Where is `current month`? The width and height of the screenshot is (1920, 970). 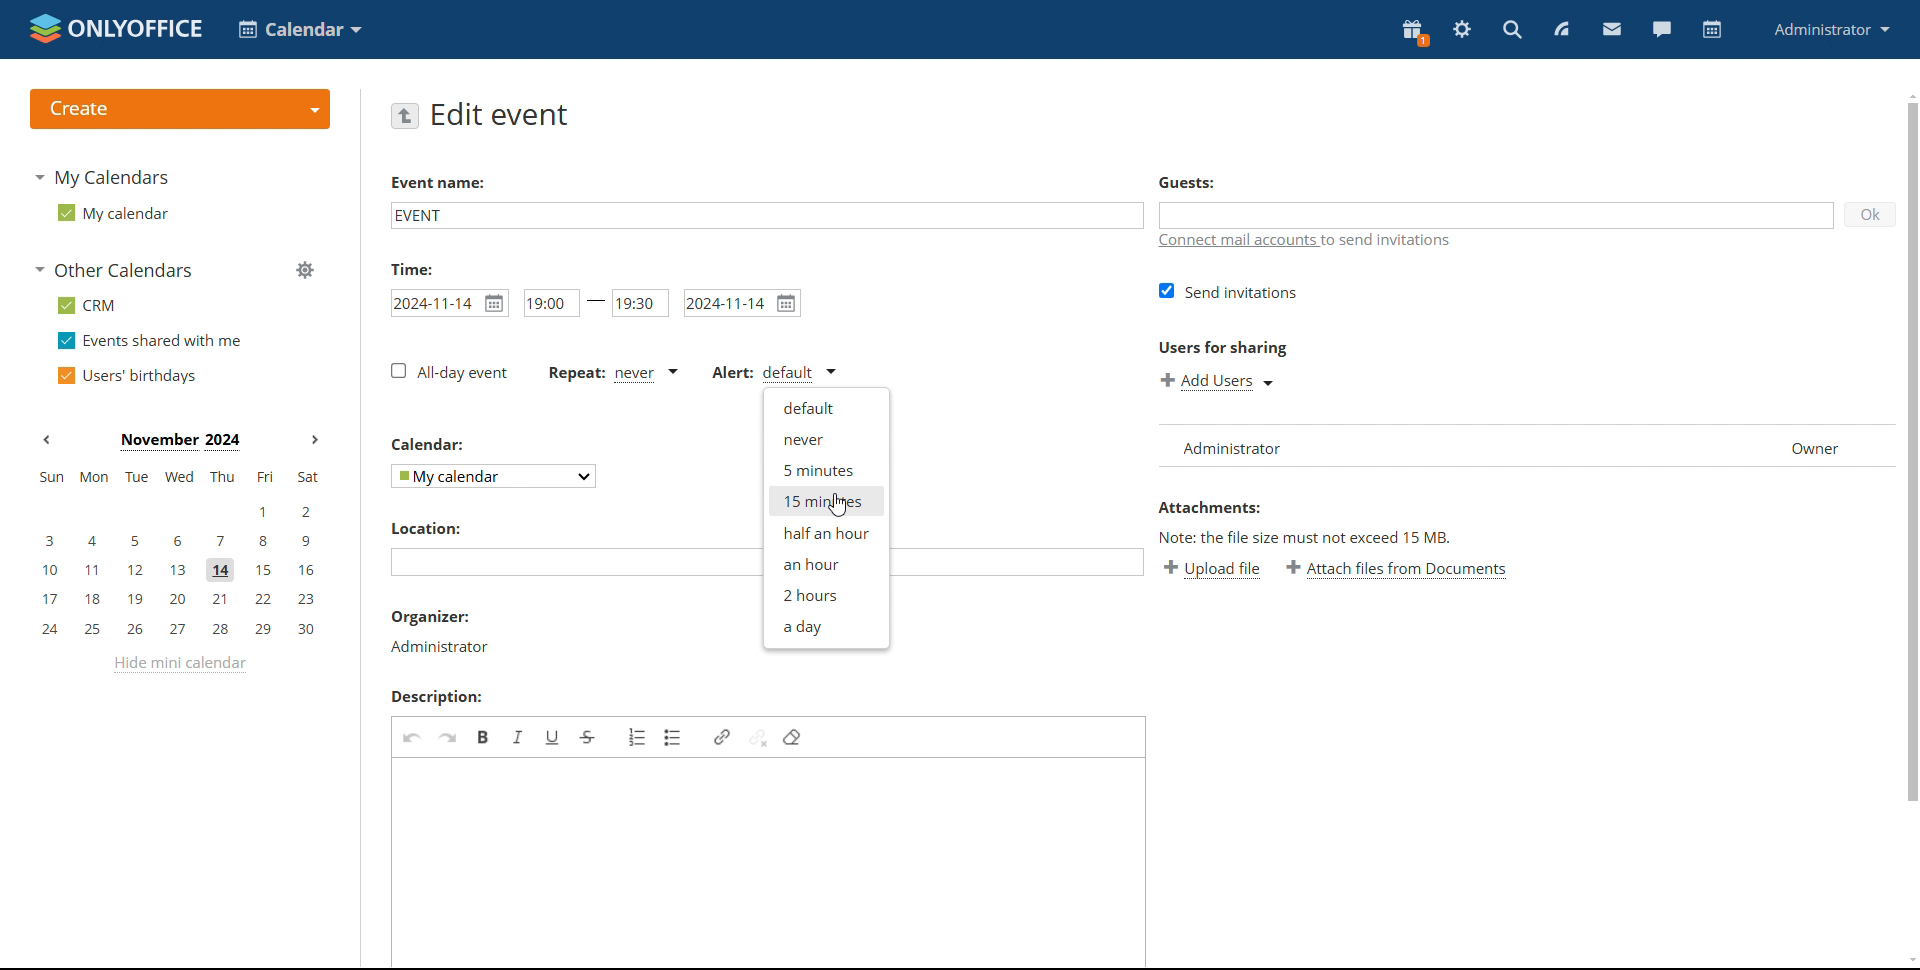 current month is located at coordinates (180, 443).